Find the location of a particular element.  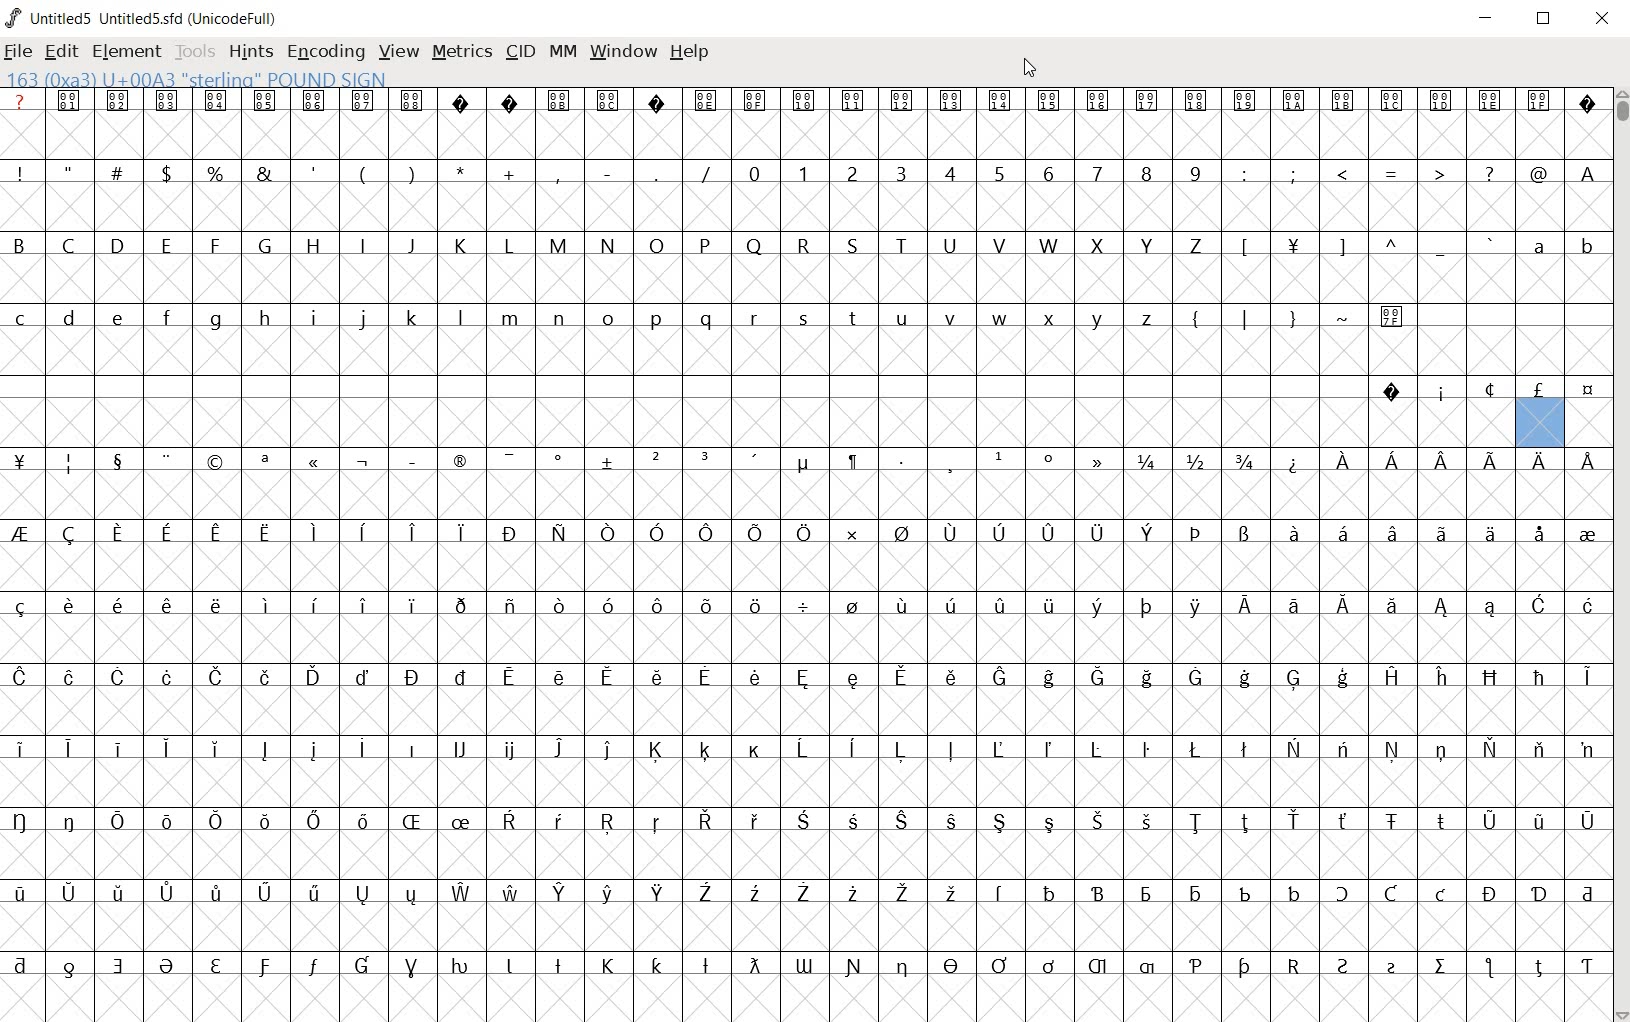

Symbol is located at coordinates (165, 893).